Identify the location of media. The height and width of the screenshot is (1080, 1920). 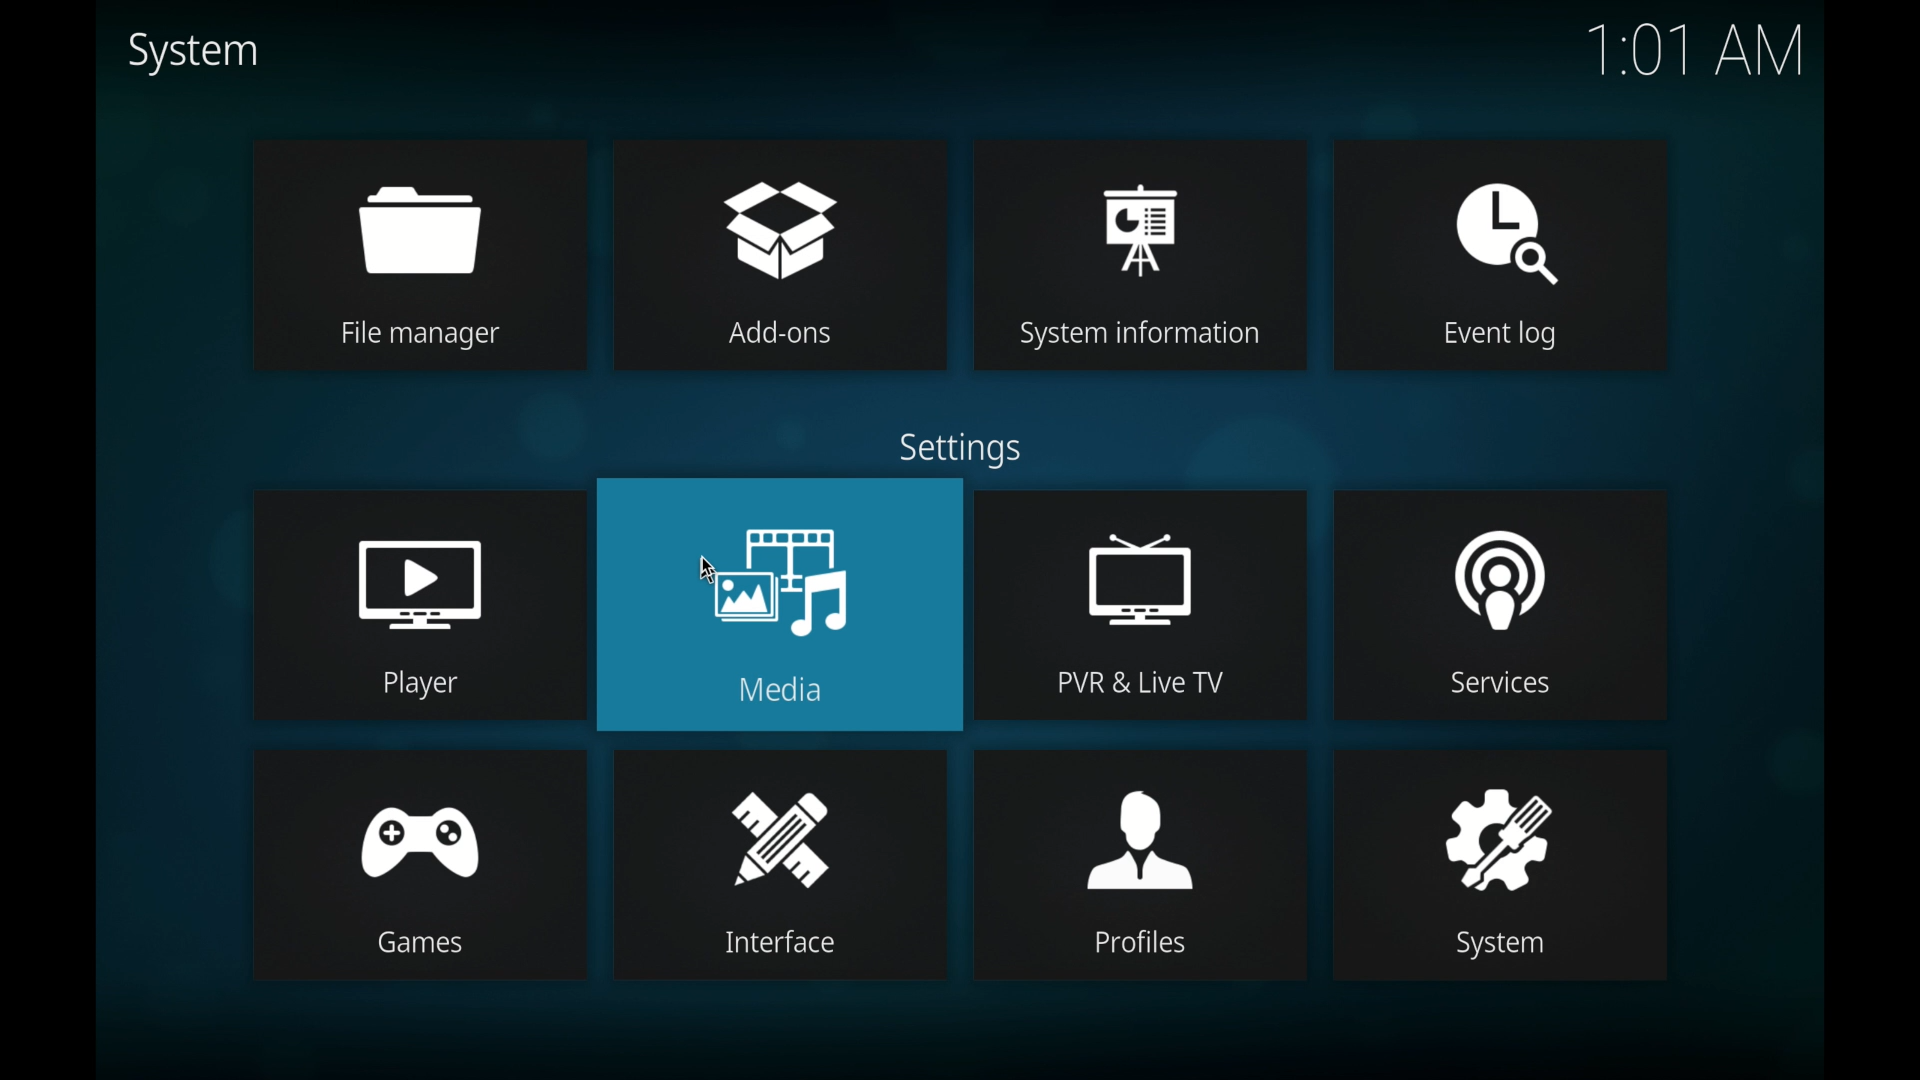
(778, 559).